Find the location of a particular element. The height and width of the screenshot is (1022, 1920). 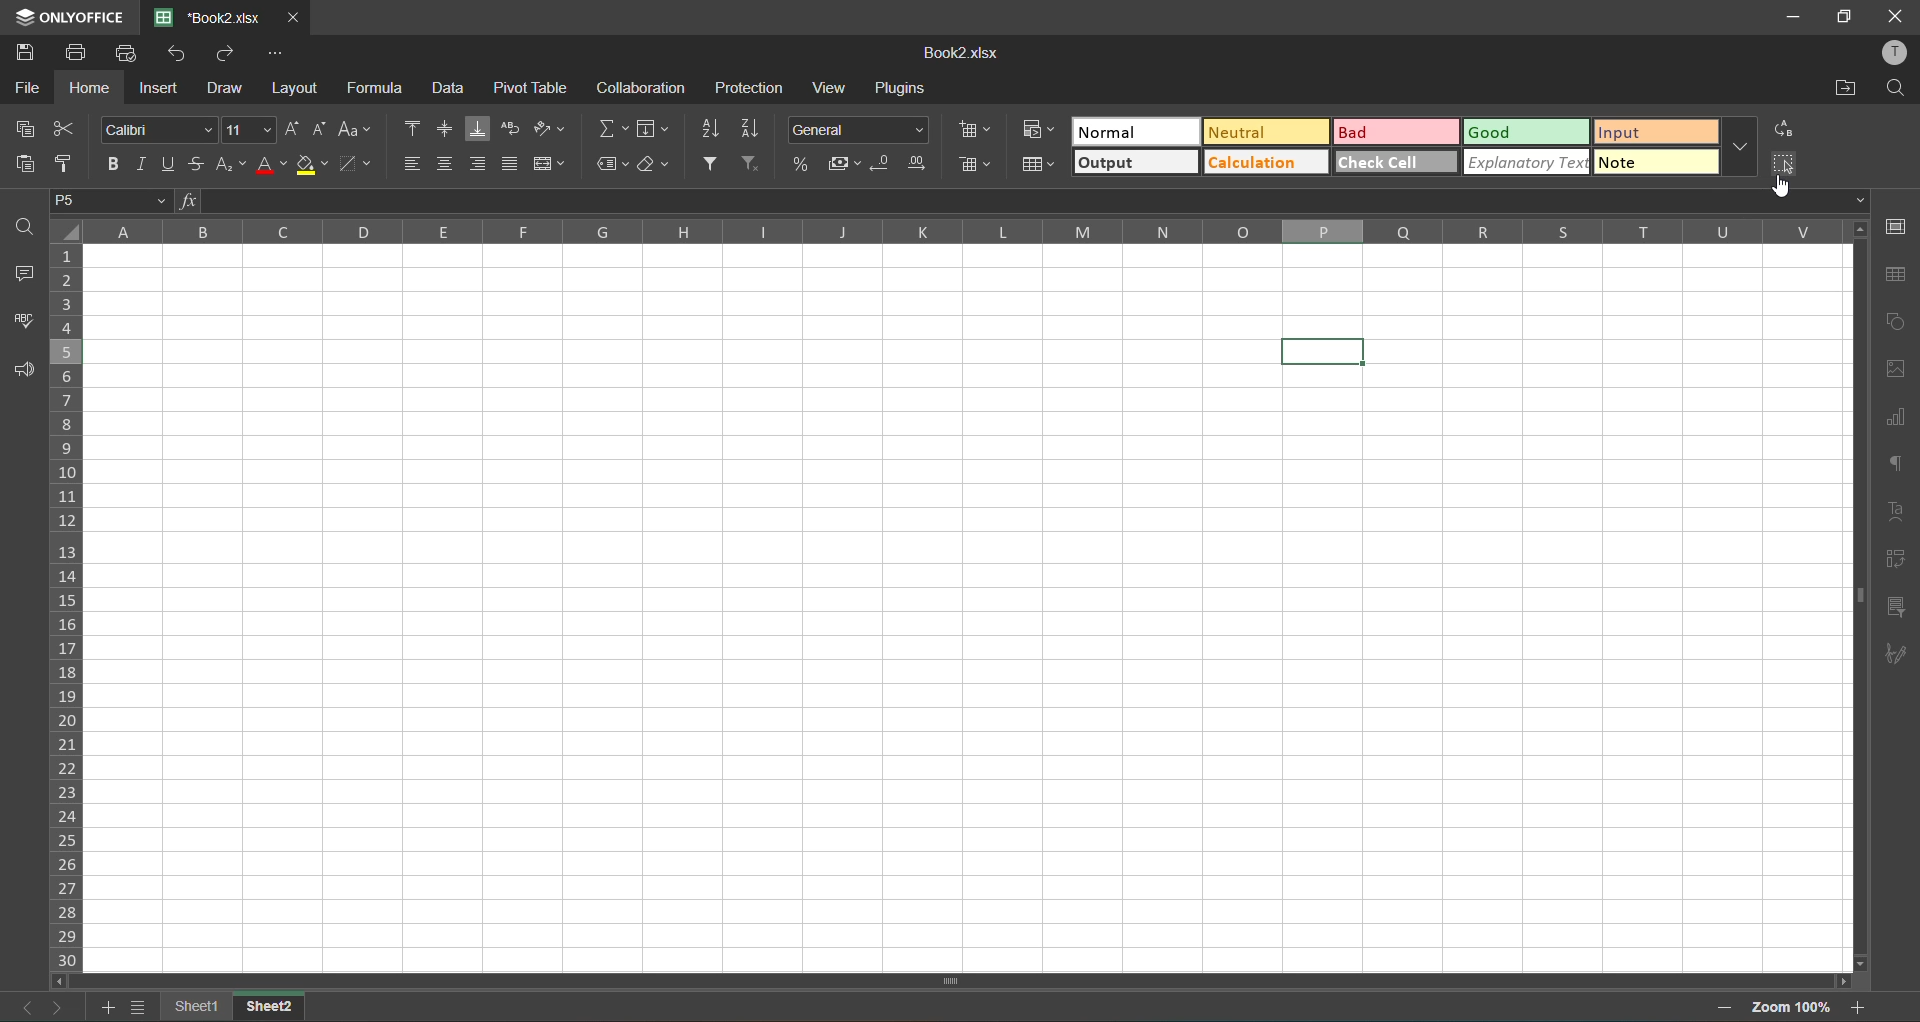

format as table is located at coordinates (1037, 165).